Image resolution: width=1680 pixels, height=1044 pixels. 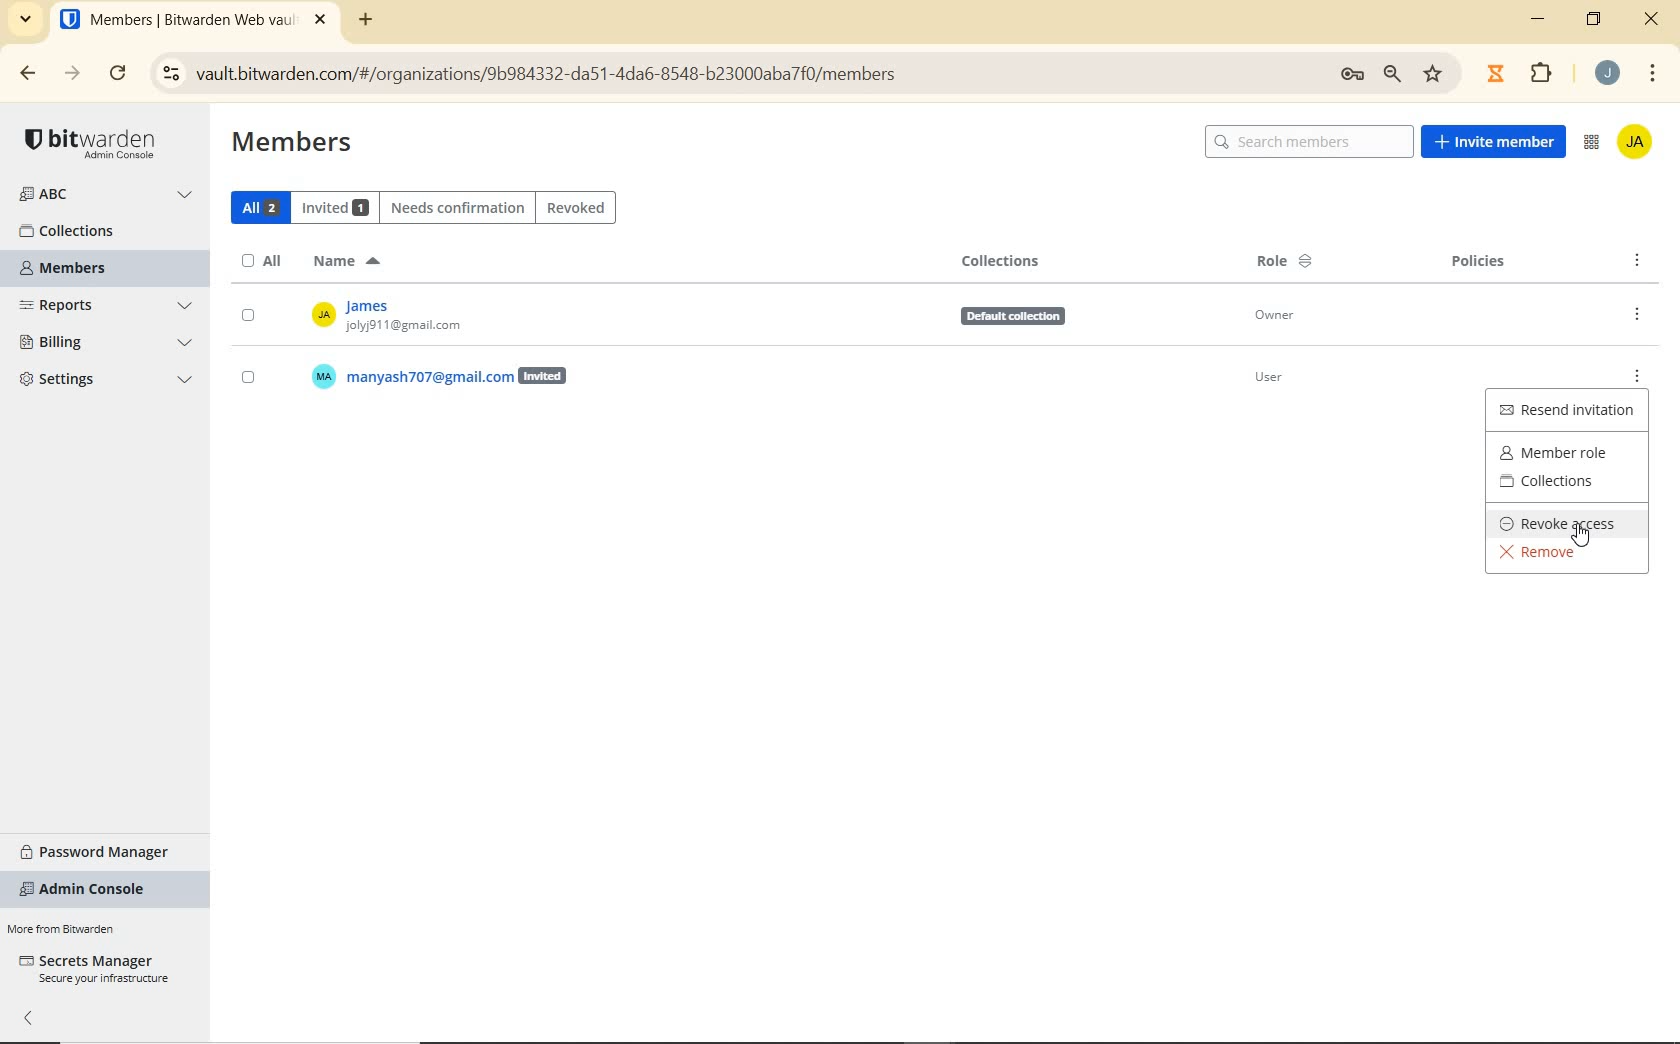 I want to click on OPTIONS, so click(x=1643, y=370).